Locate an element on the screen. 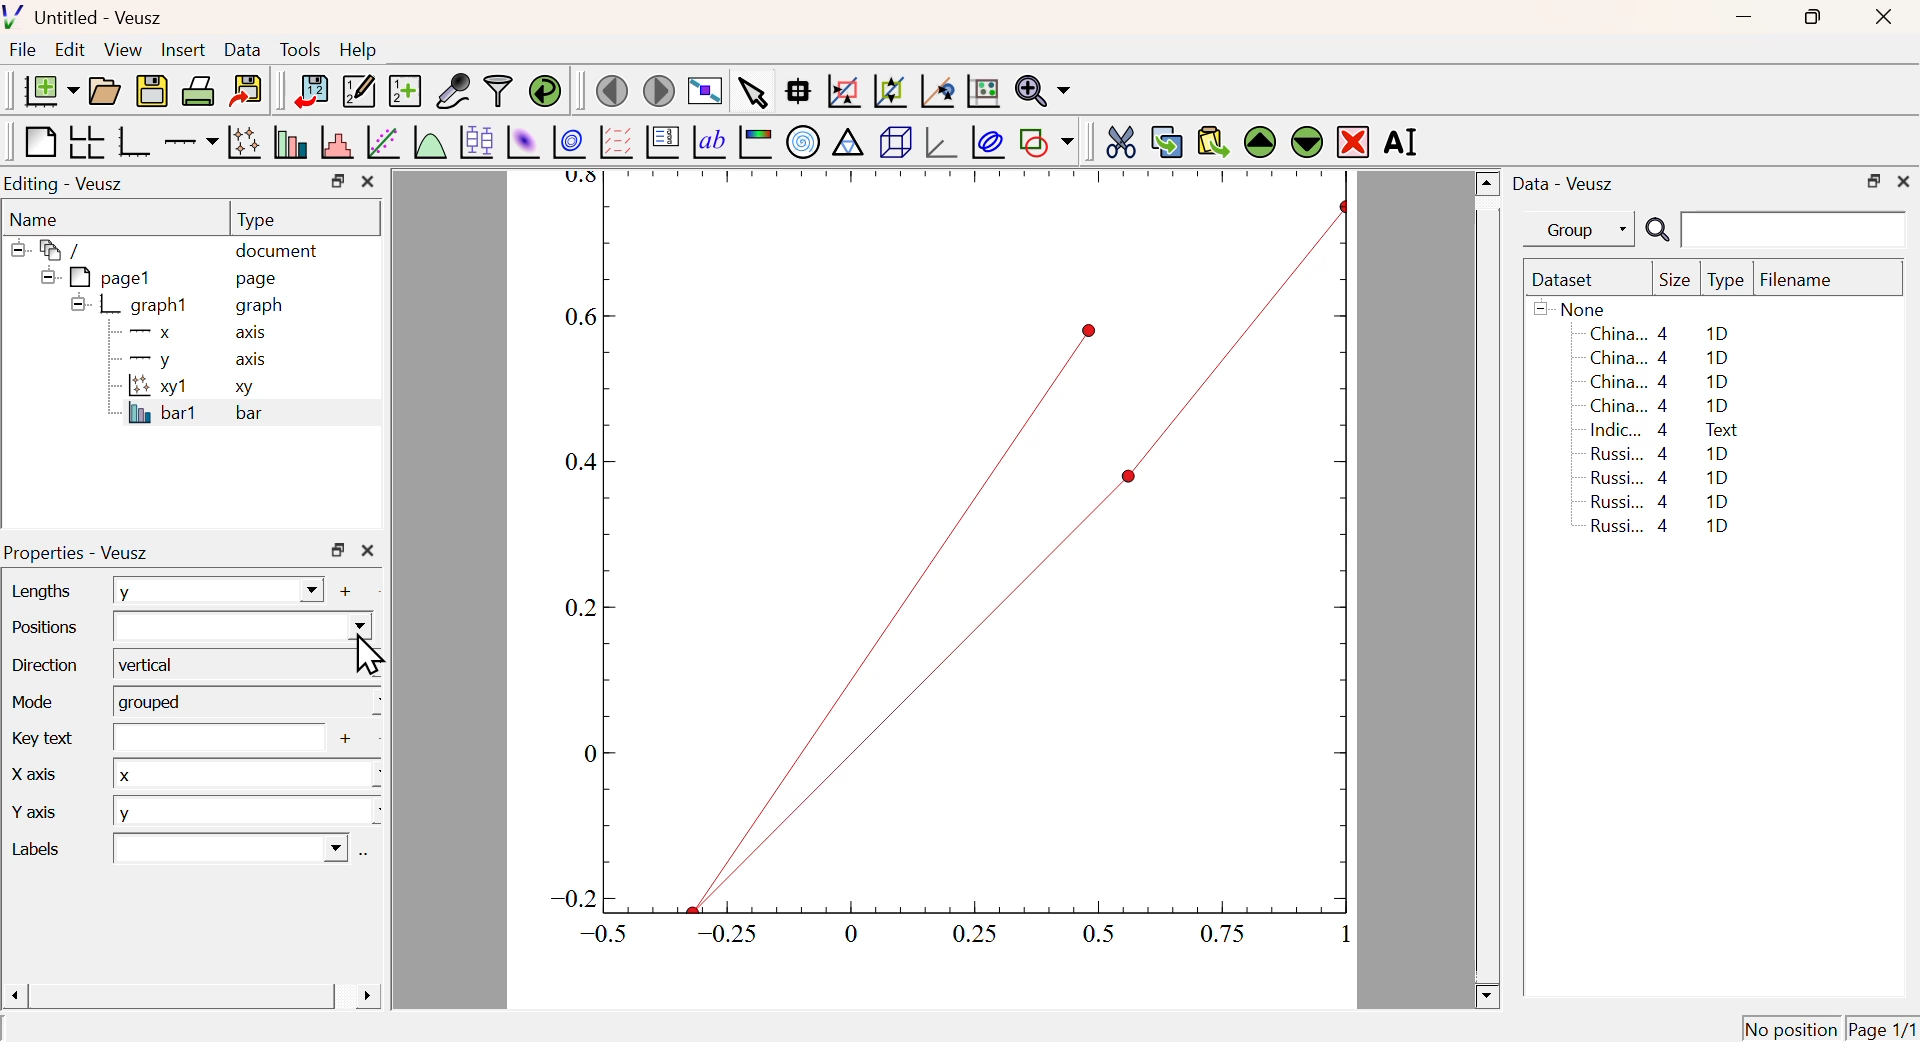  Restore Down is located at coordinates (337, 181).